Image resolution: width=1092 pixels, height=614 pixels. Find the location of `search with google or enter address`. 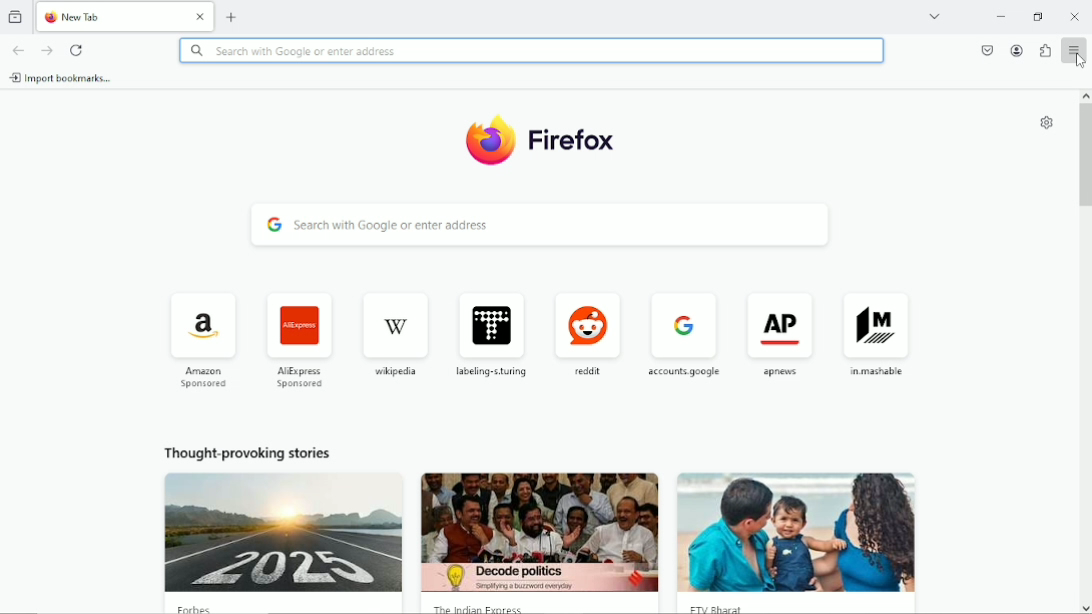

search with google or enter address is located at coordinates (543, 226).